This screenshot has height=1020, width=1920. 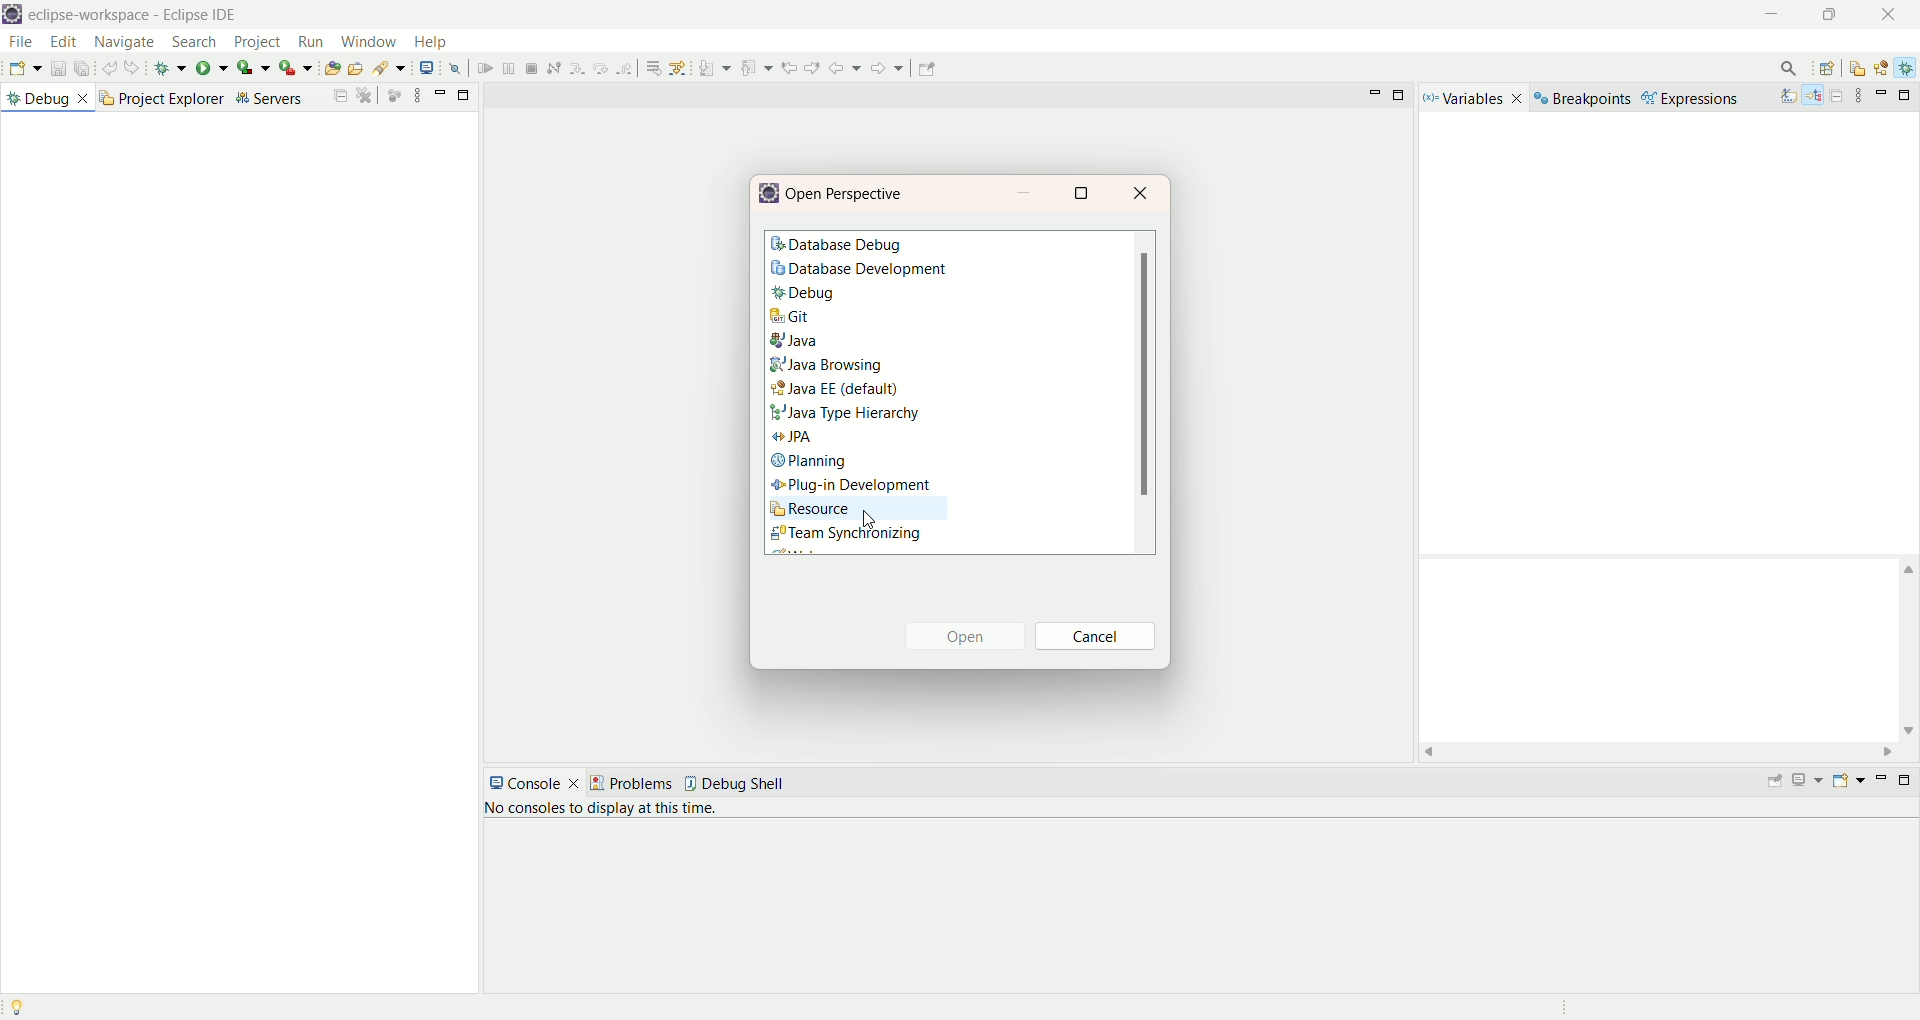 I want to click on previous annotation, so click(x=896, y=69).